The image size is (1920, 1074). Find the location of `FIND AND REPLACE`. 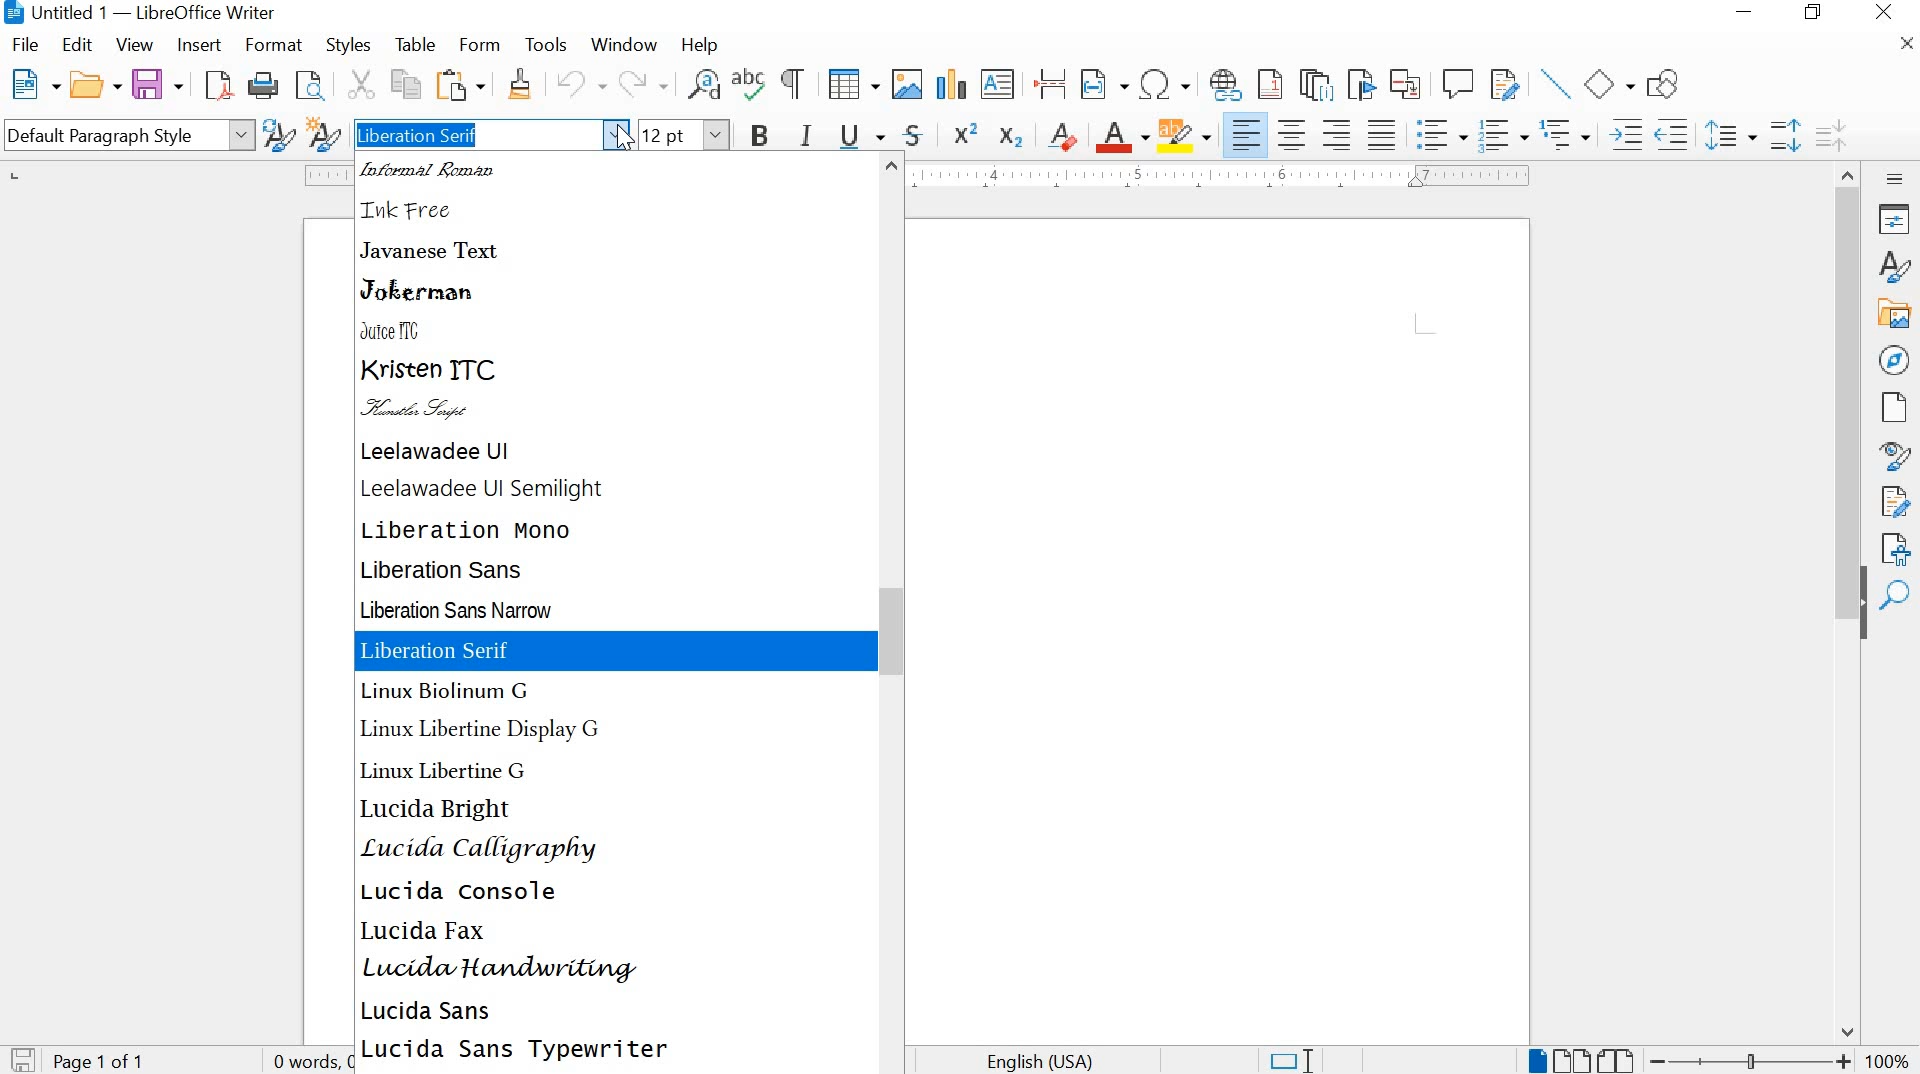

FIND AND REPLACE is located at coordinates (702, 84).